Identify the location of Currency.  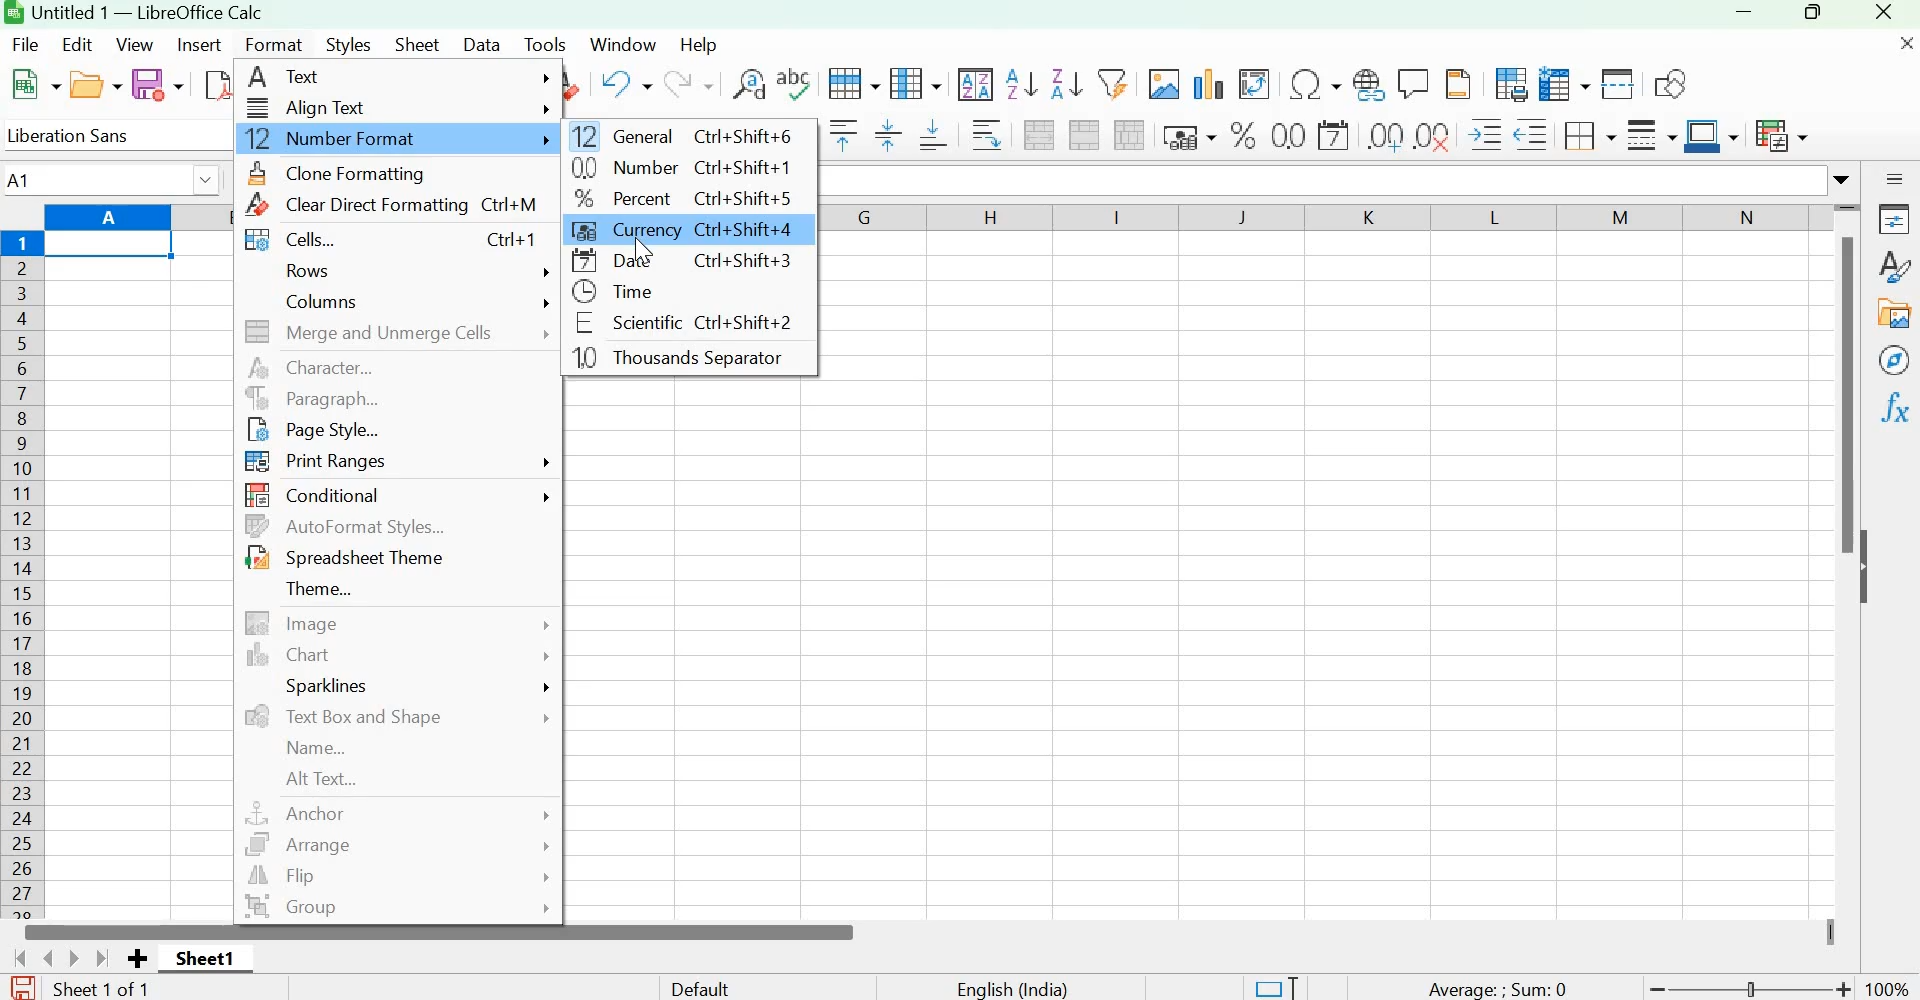
(684, 230).